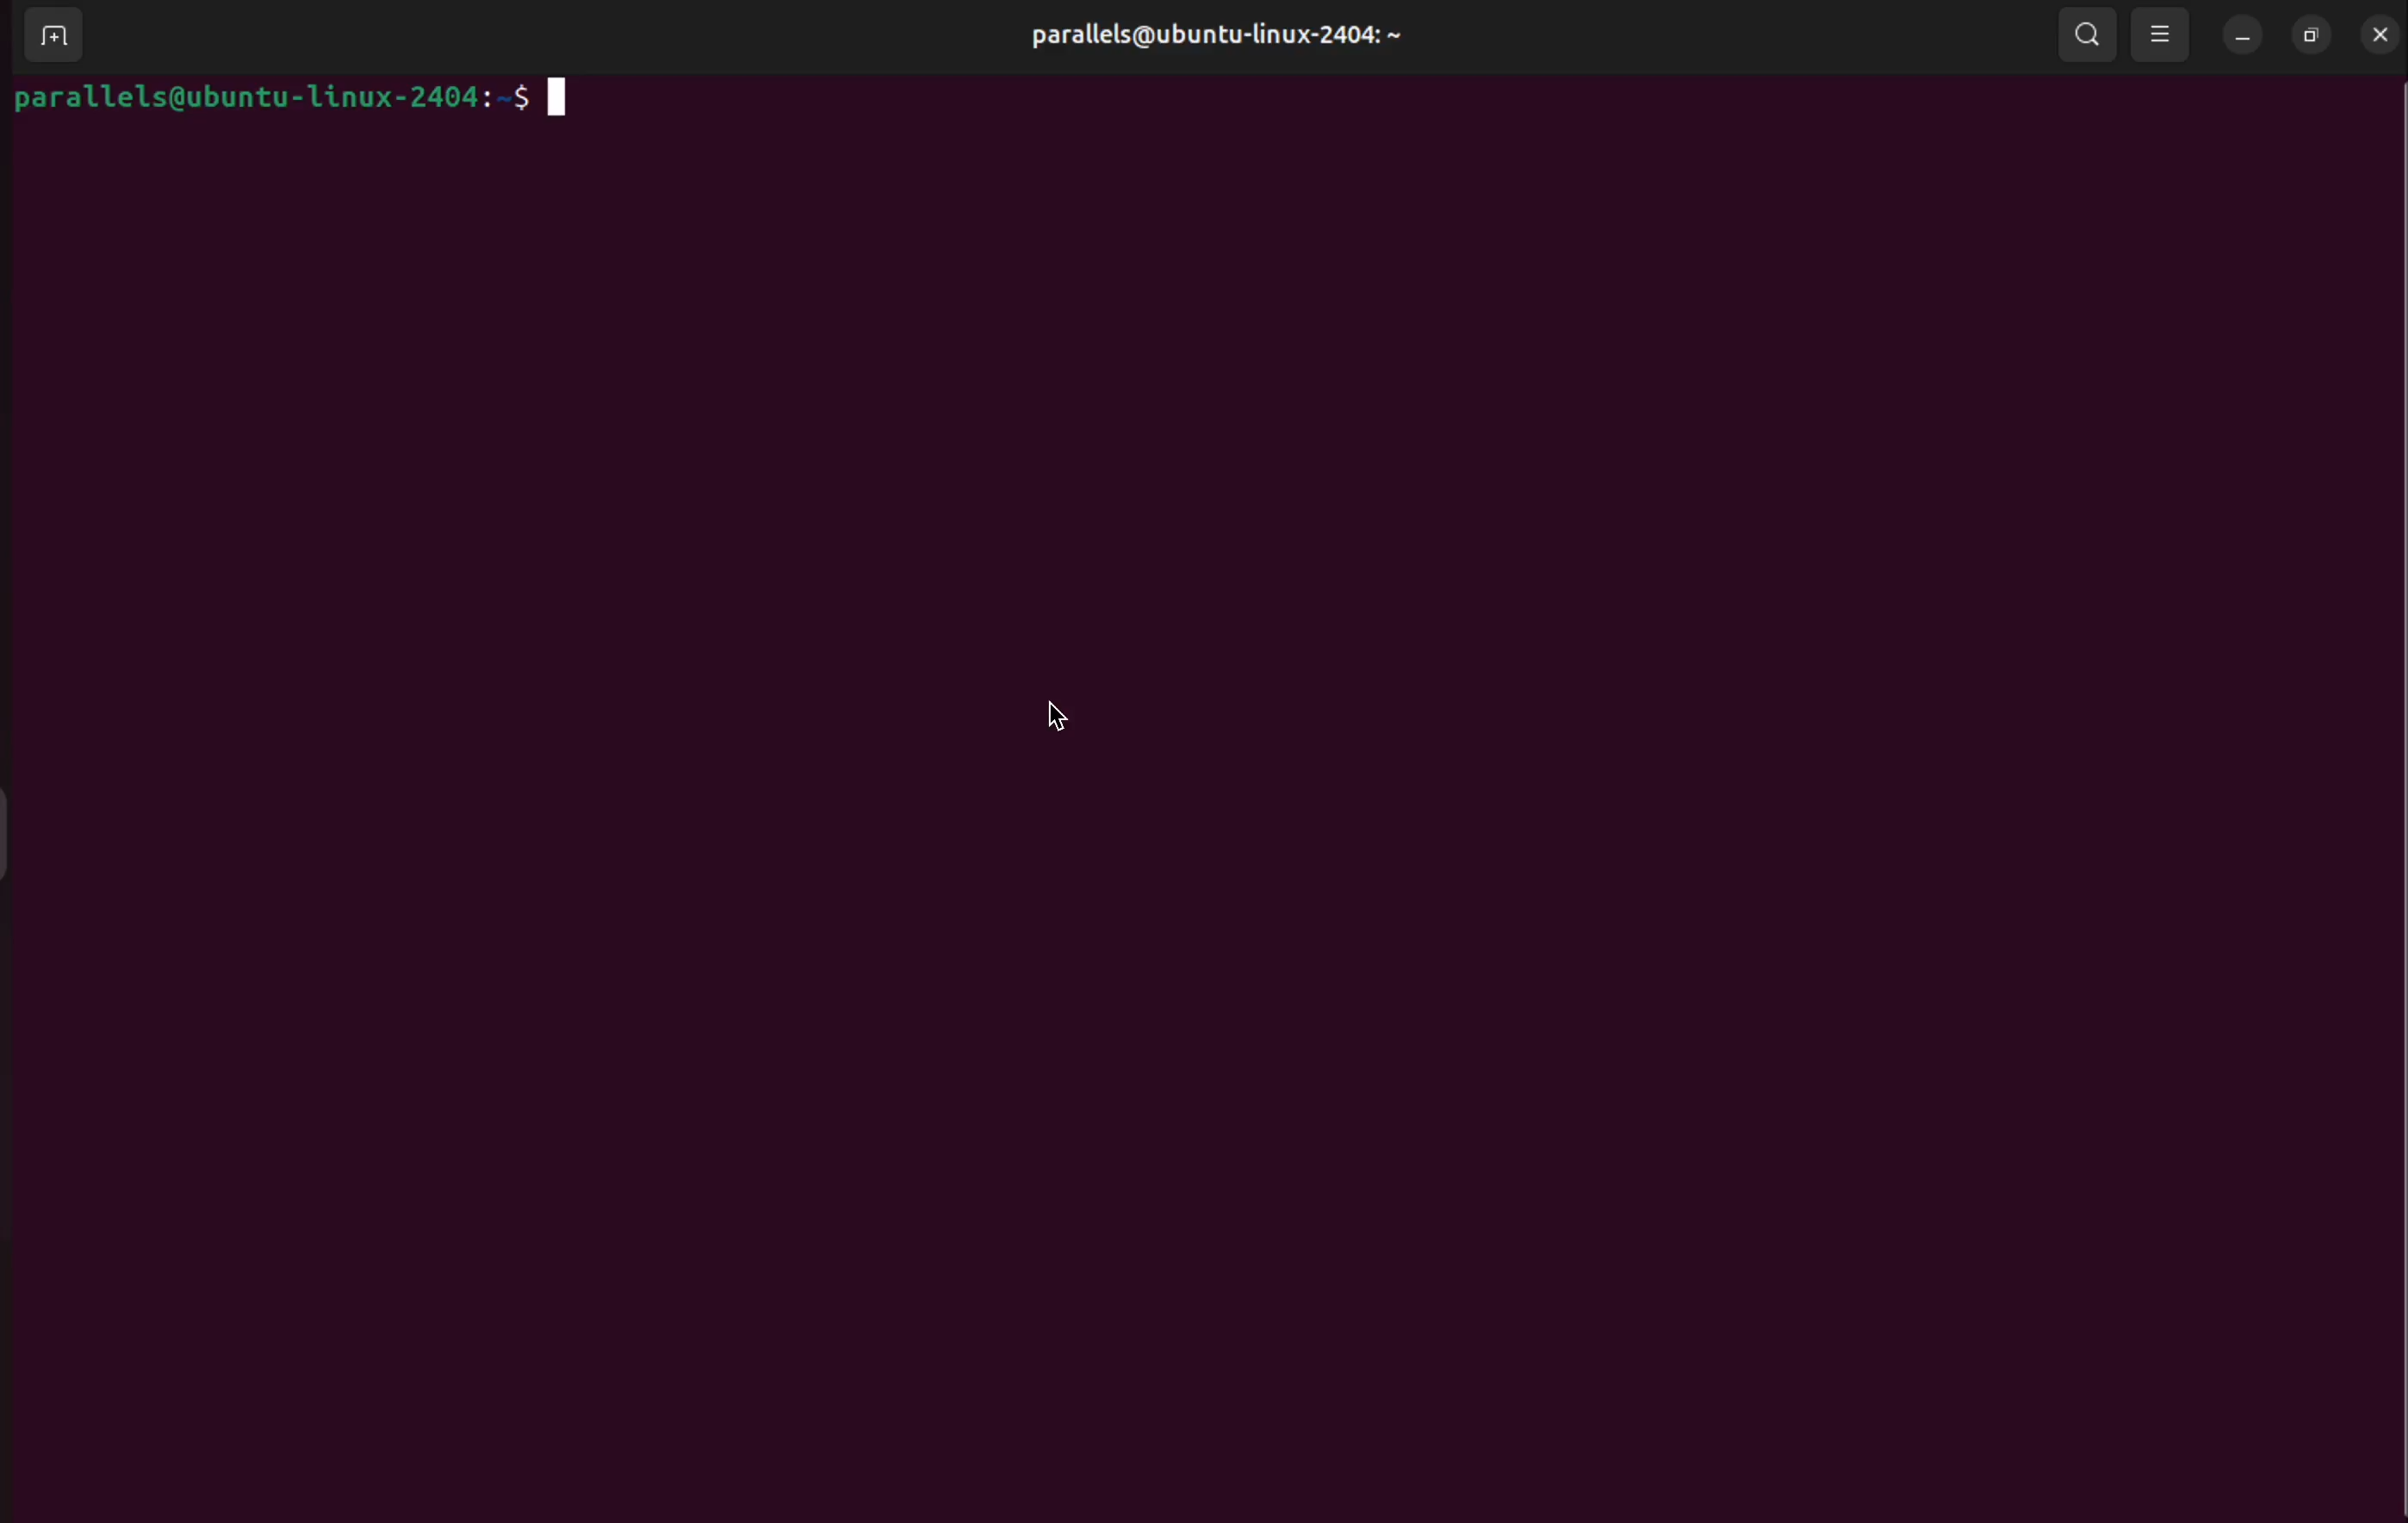 The image size is (2408, 1523). What do you see at coordinates (1212, 37) in the screenshot?
I see `parallels user profile` at bounding box center [1212, 37].